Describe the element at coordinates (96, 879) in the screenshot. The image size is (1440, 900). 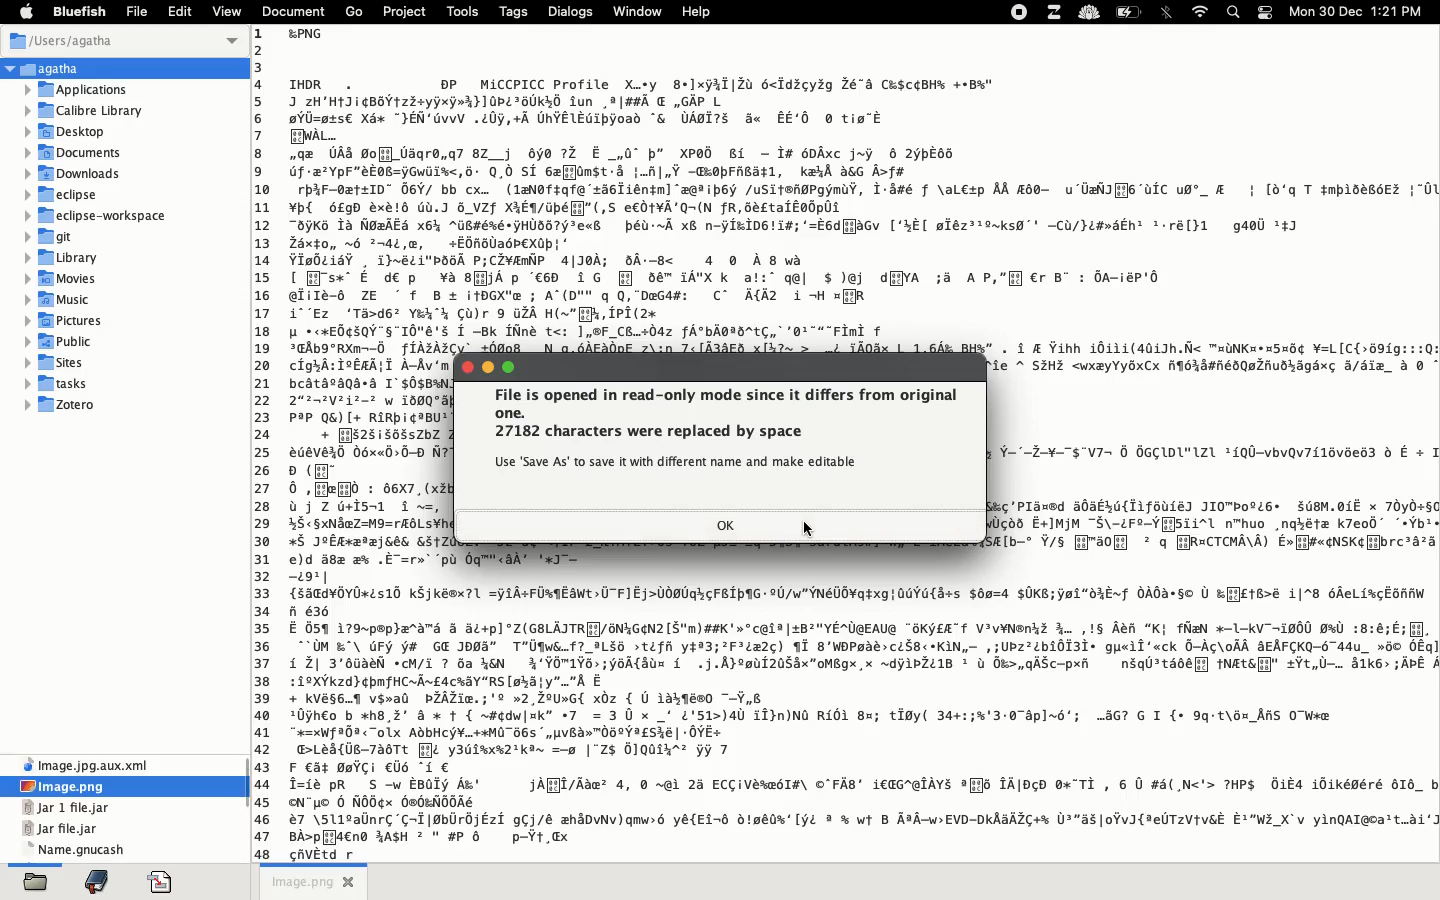
I see `bookmark` at that location.